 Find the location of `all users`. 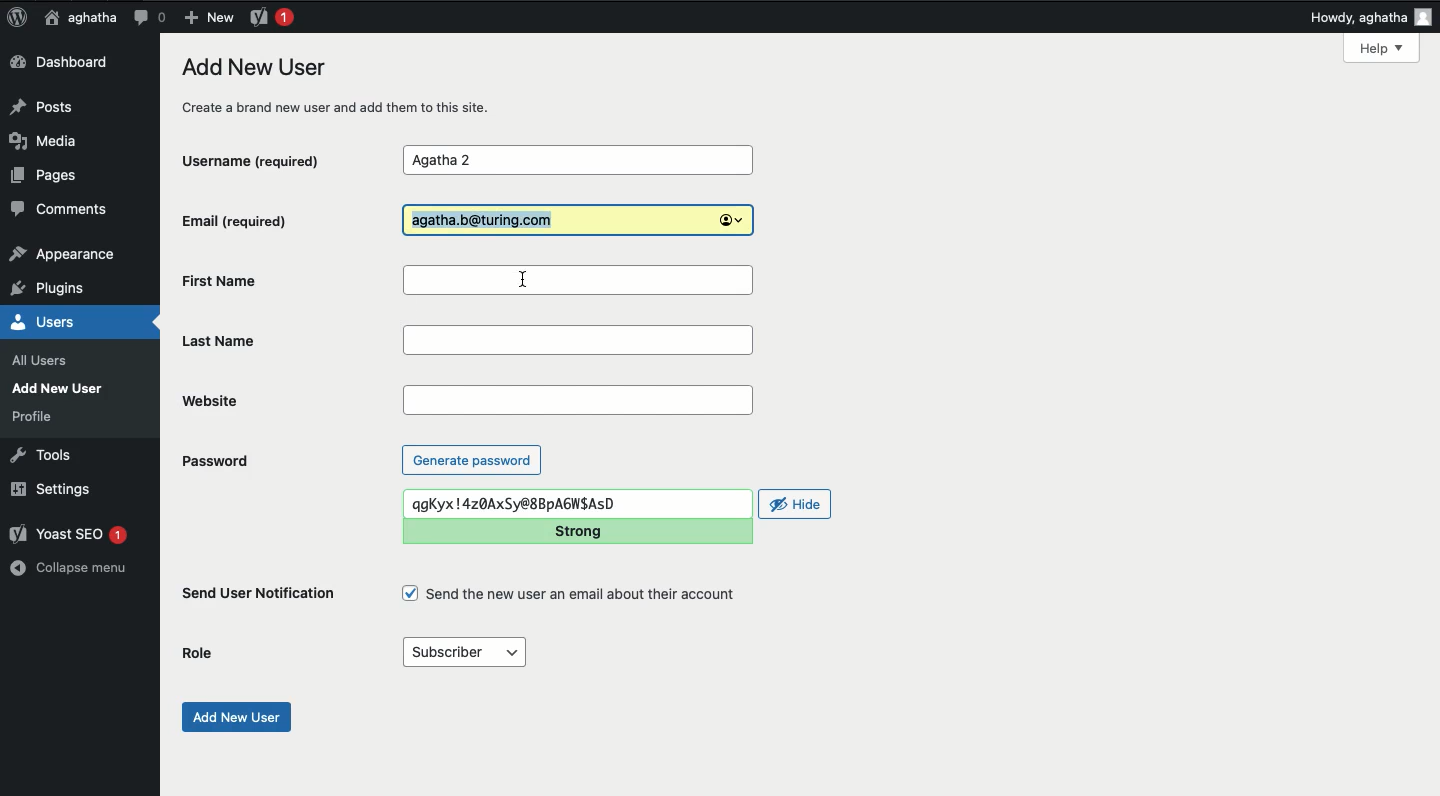

all users is located at coordinates (47, 361).